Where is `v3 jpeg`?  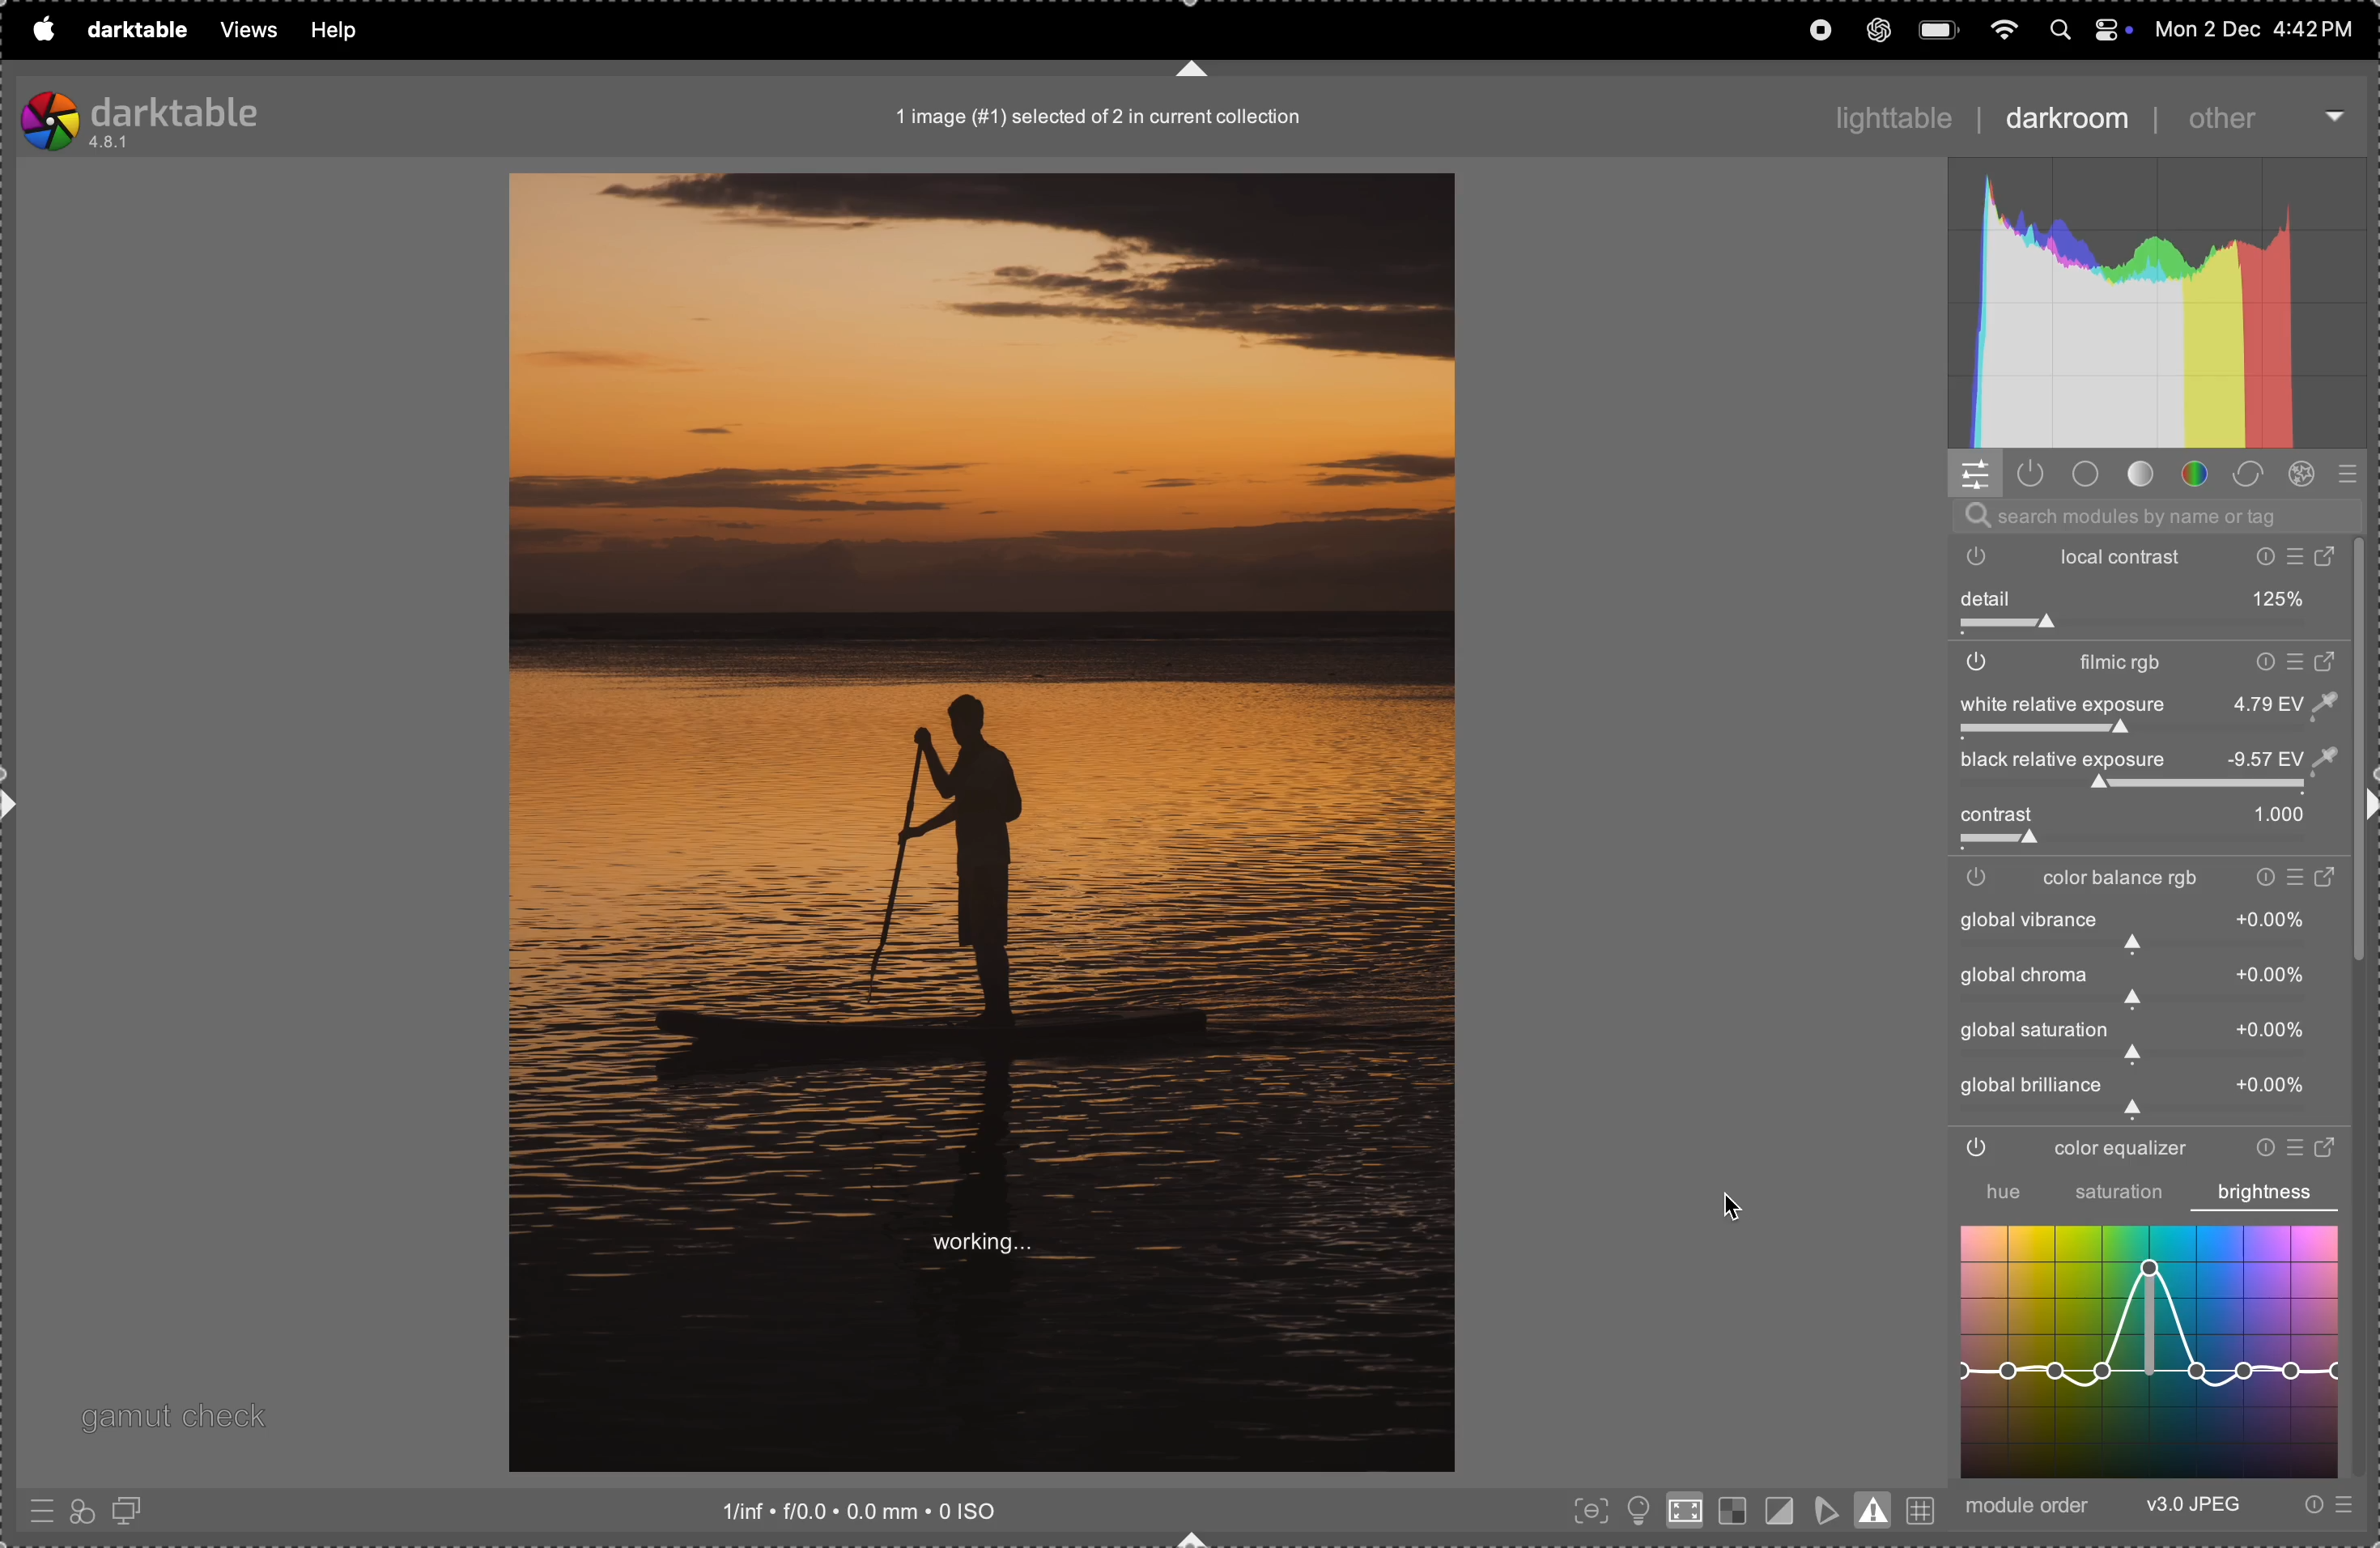 v3 jpeg is located at coordinates (2193, 1507).